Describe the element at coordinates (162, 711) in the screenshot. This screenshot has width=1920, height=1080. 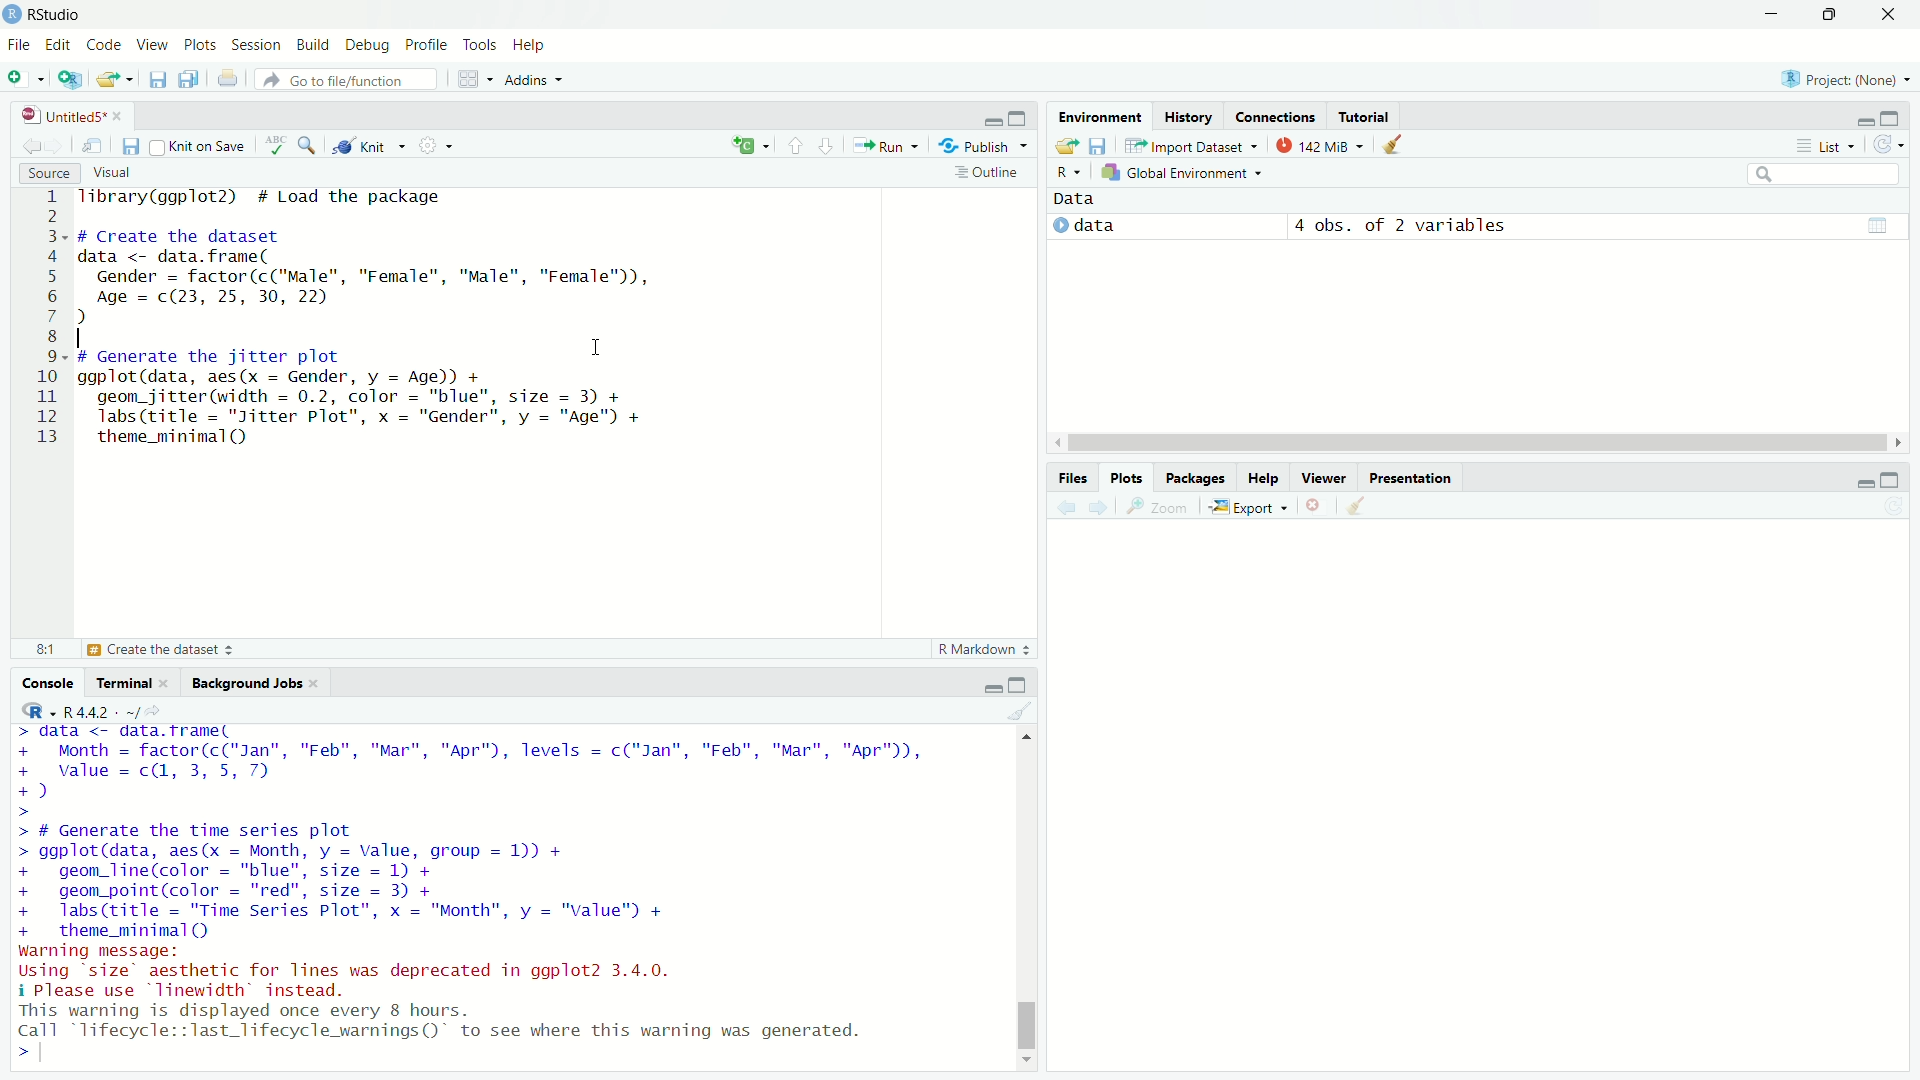
I see `view the current working directory` at that location.